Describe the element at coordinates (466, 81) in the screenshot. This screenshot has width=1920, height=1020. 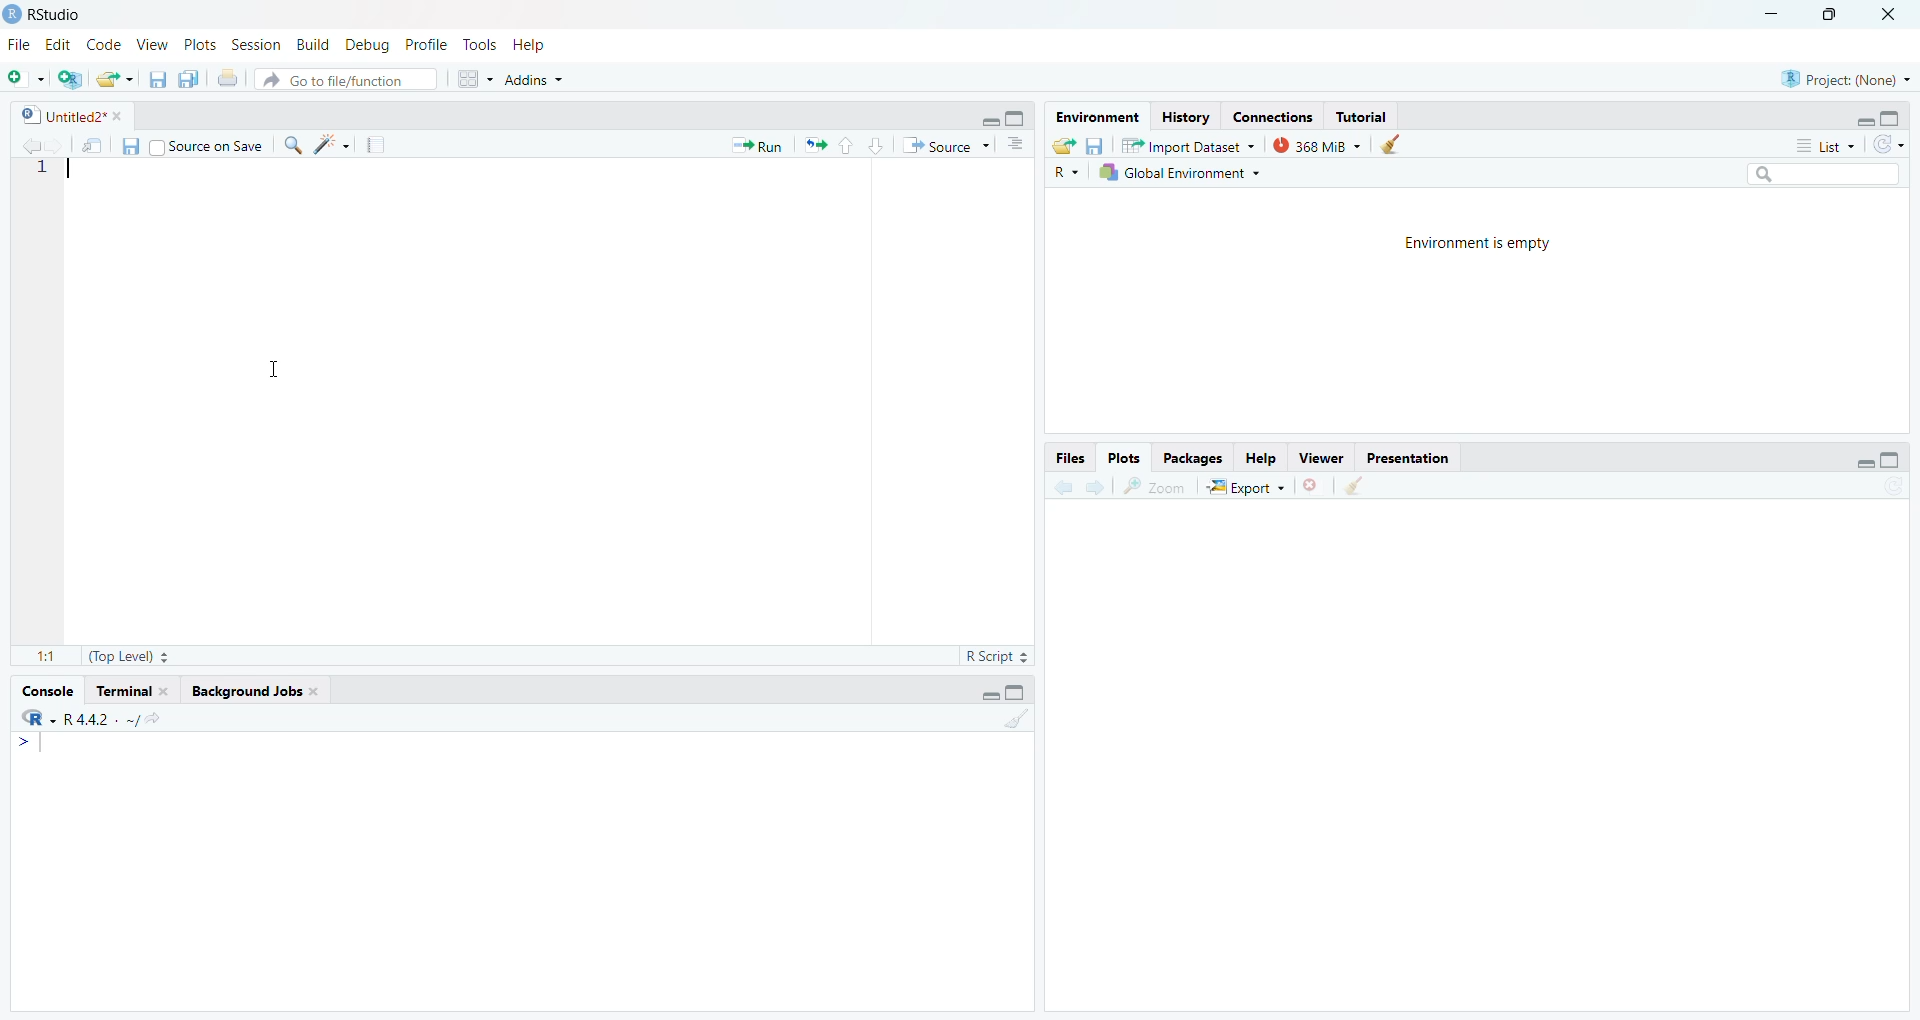
I see `grid` at that location.